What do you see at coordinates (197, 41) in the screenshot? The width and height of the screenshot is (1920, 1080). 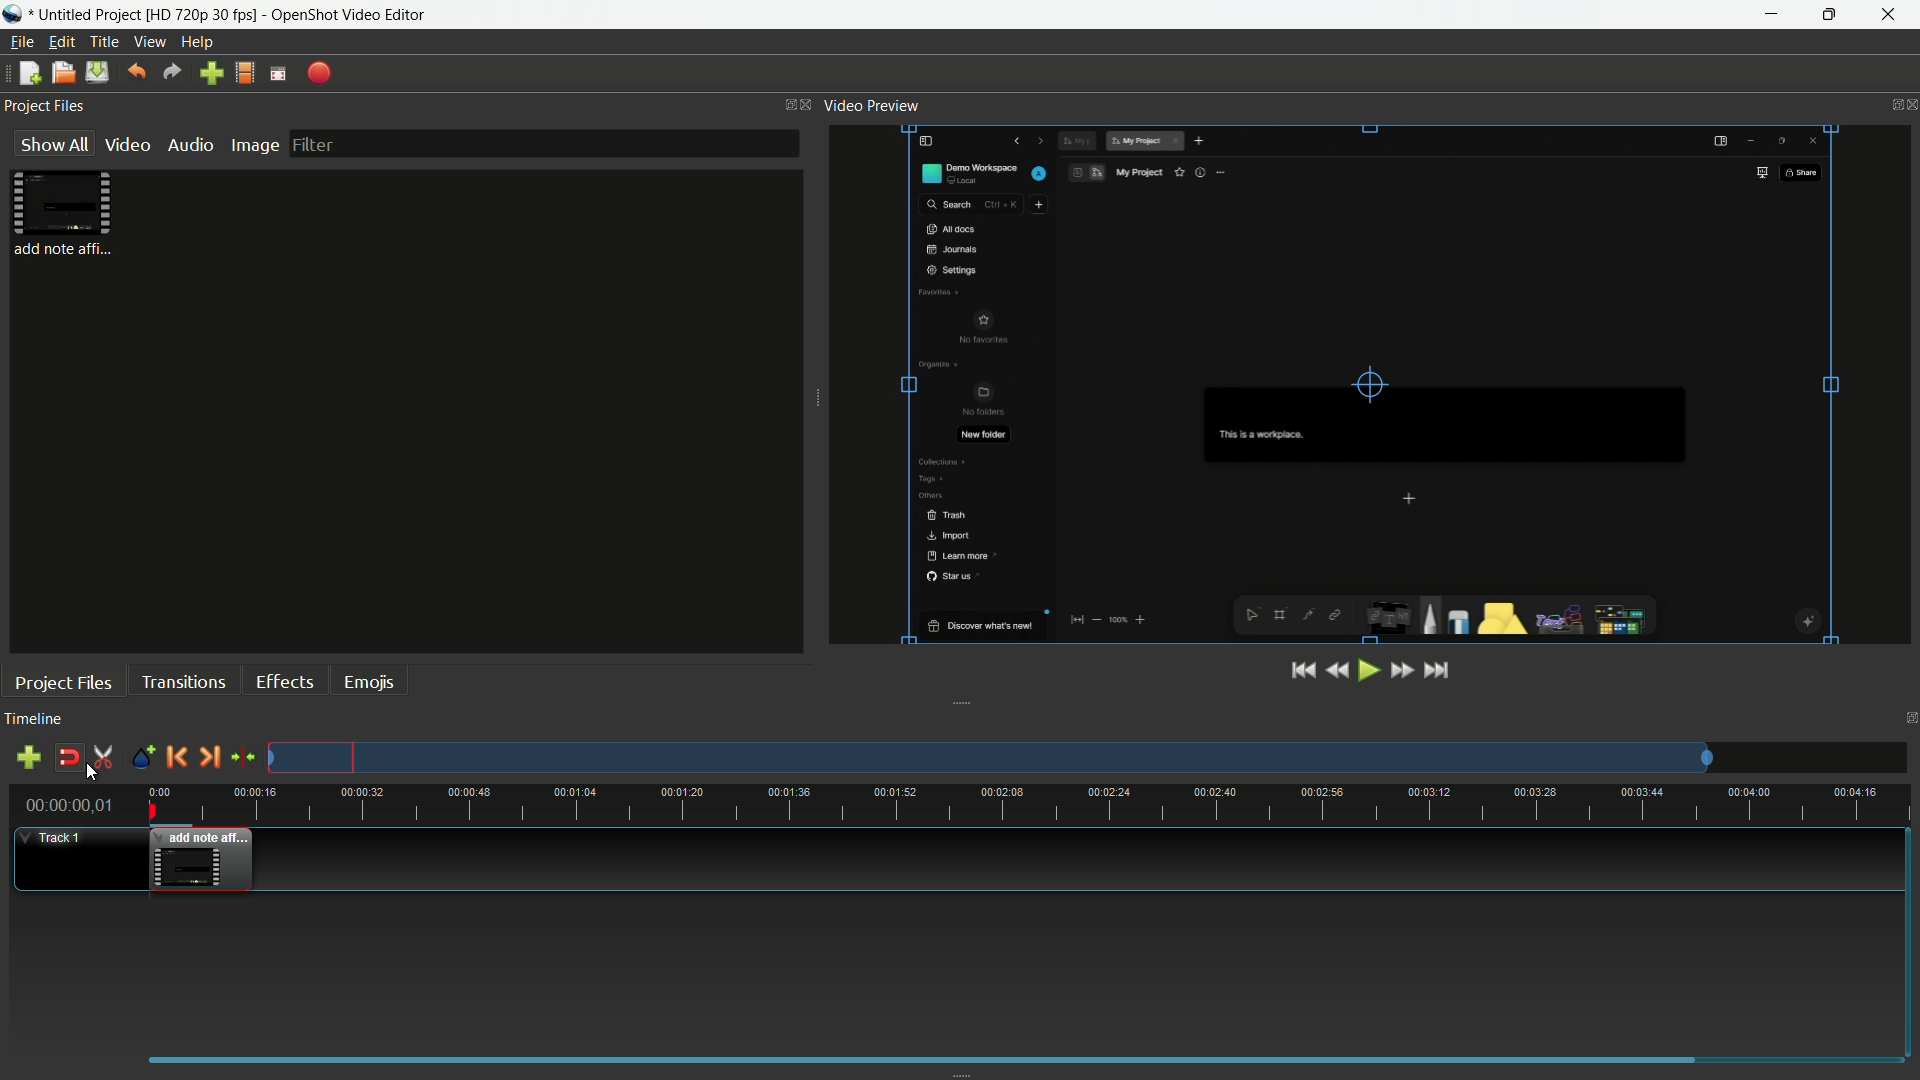 I see `help menu` at bounding box center [197, 41].